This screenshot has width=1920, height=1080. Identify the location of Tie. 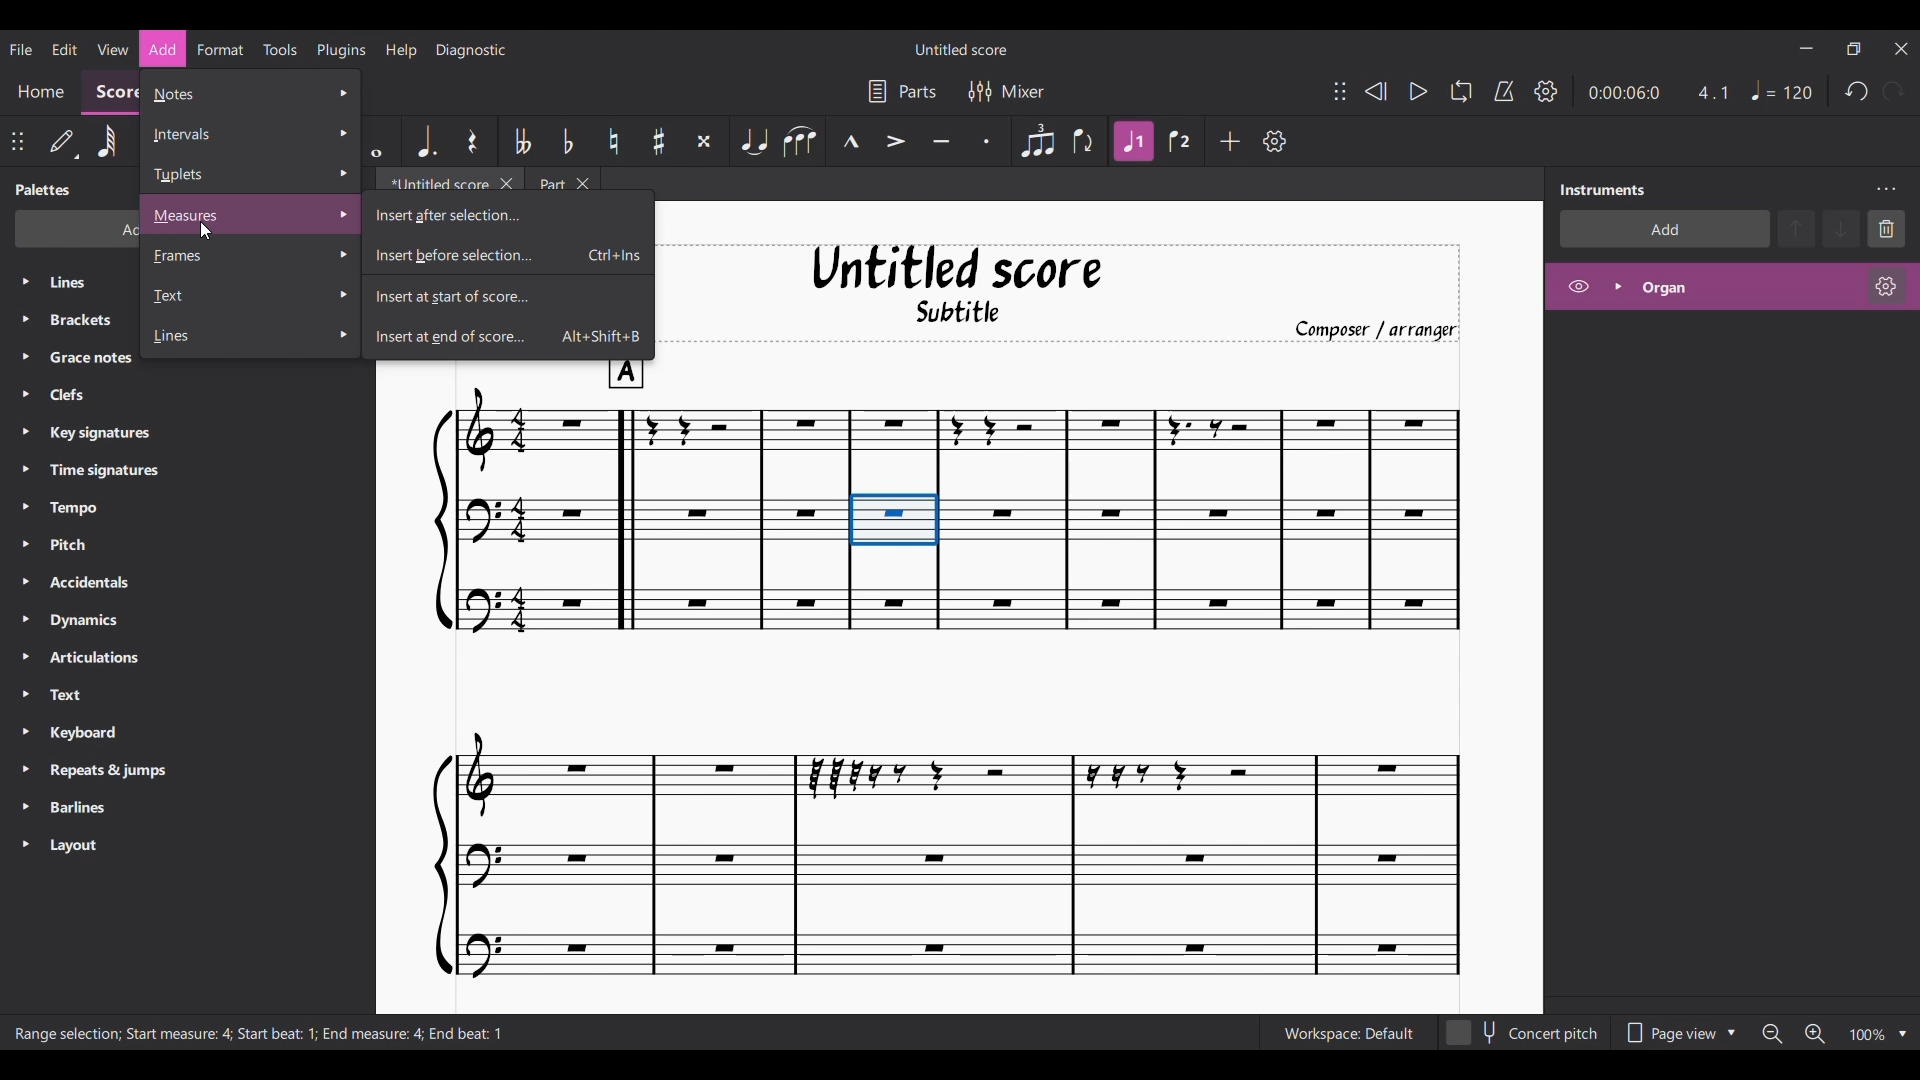
(754, 142).